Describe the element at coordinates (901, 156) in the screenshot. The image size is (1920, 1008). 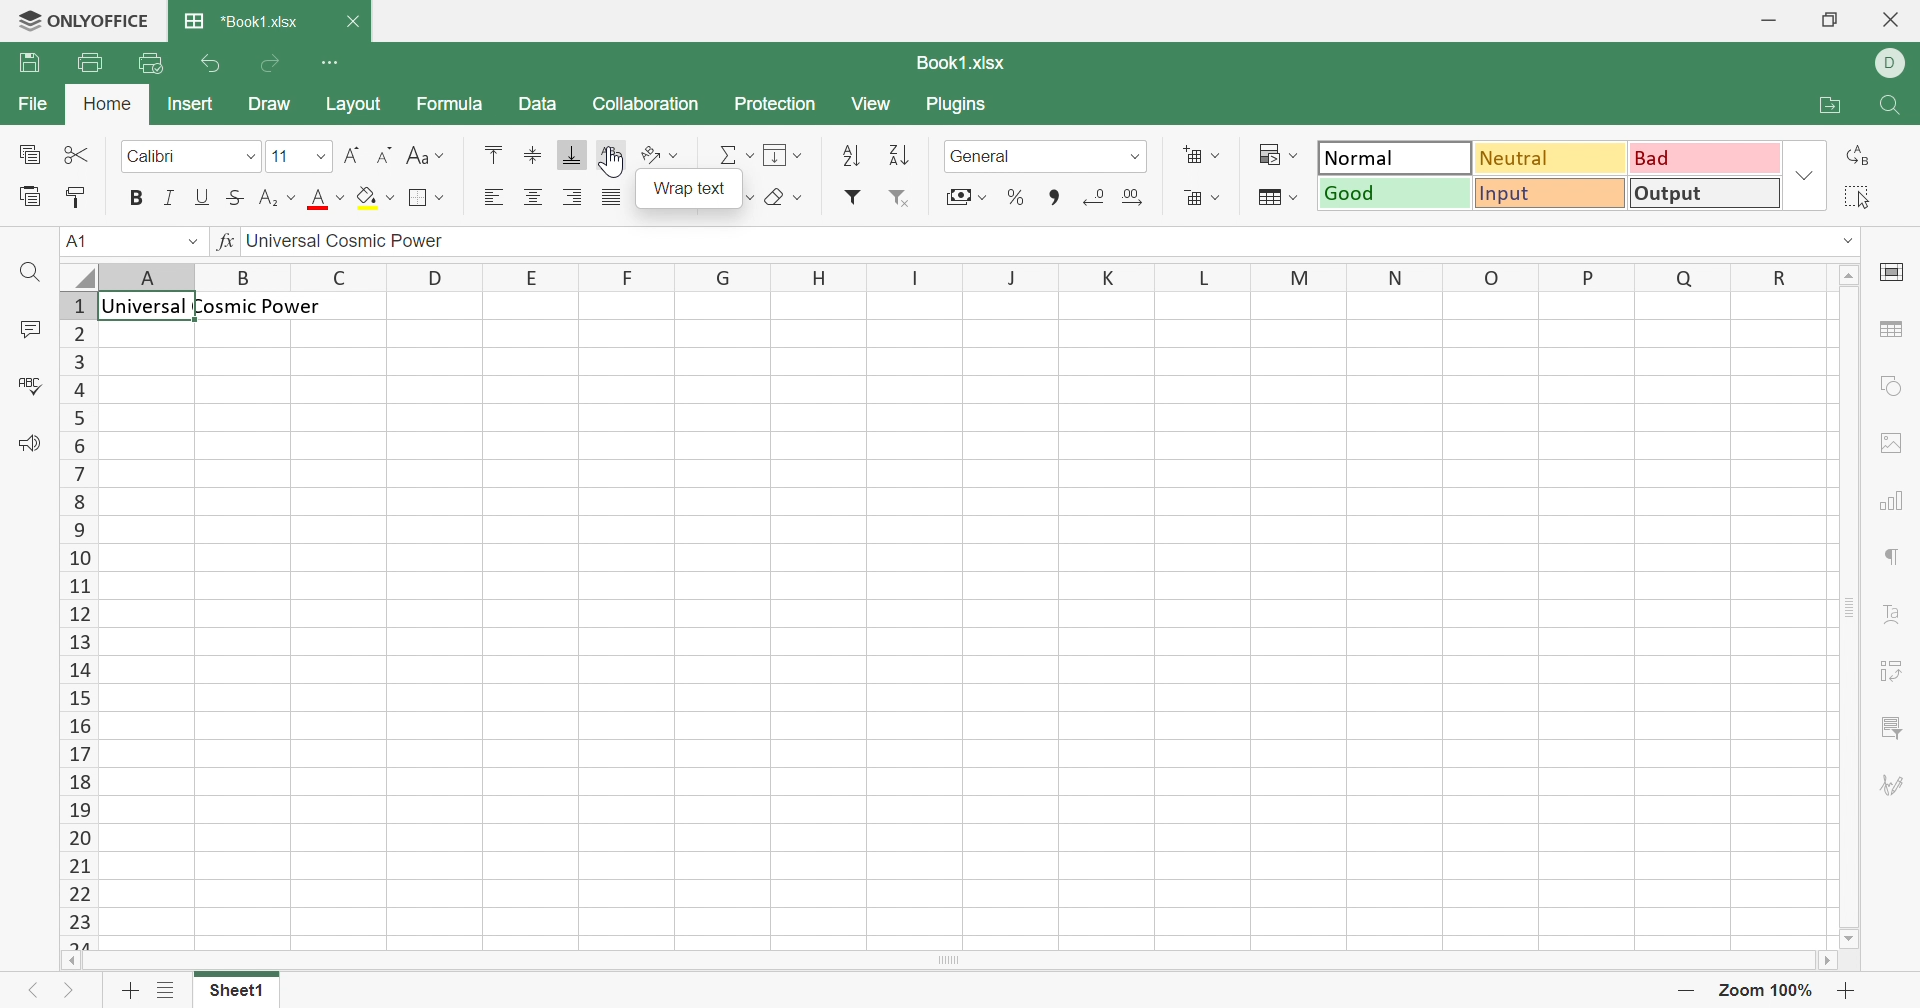
I see `Descending Order` at that location.